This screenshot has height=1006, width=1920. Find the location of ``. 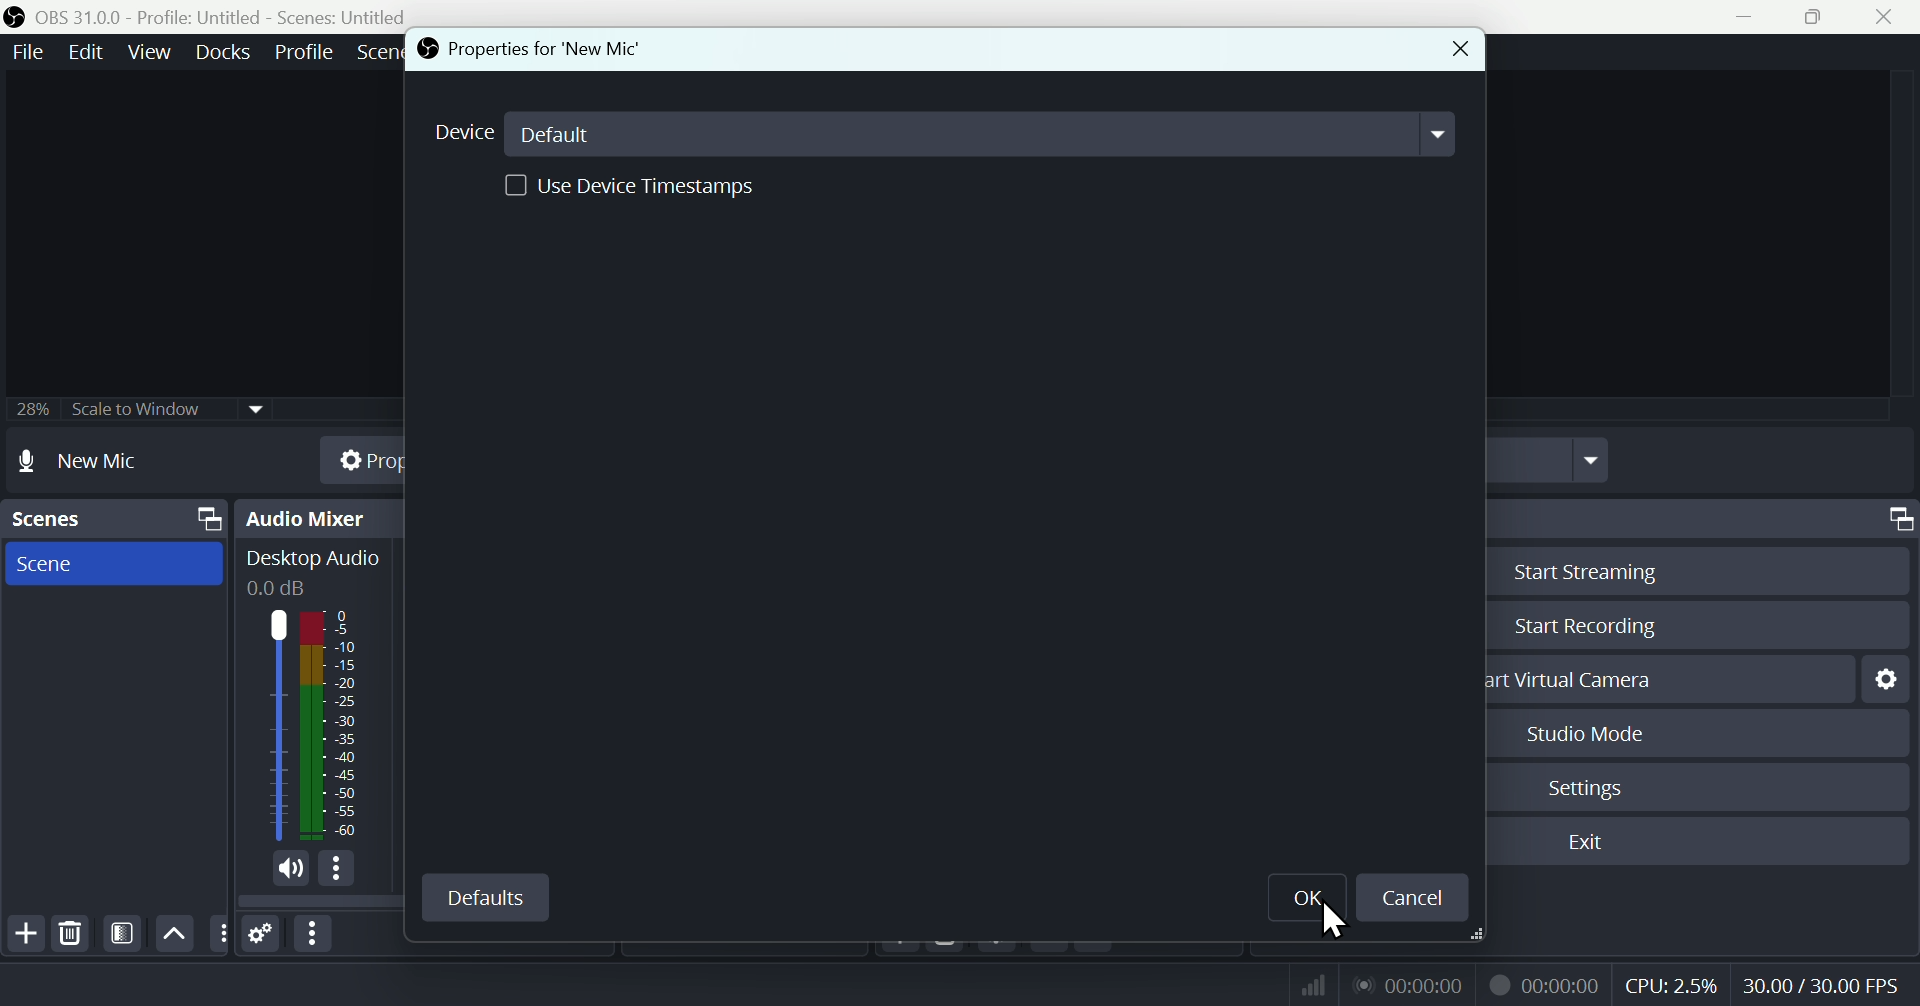

 is located at coordinates (1600, 570).